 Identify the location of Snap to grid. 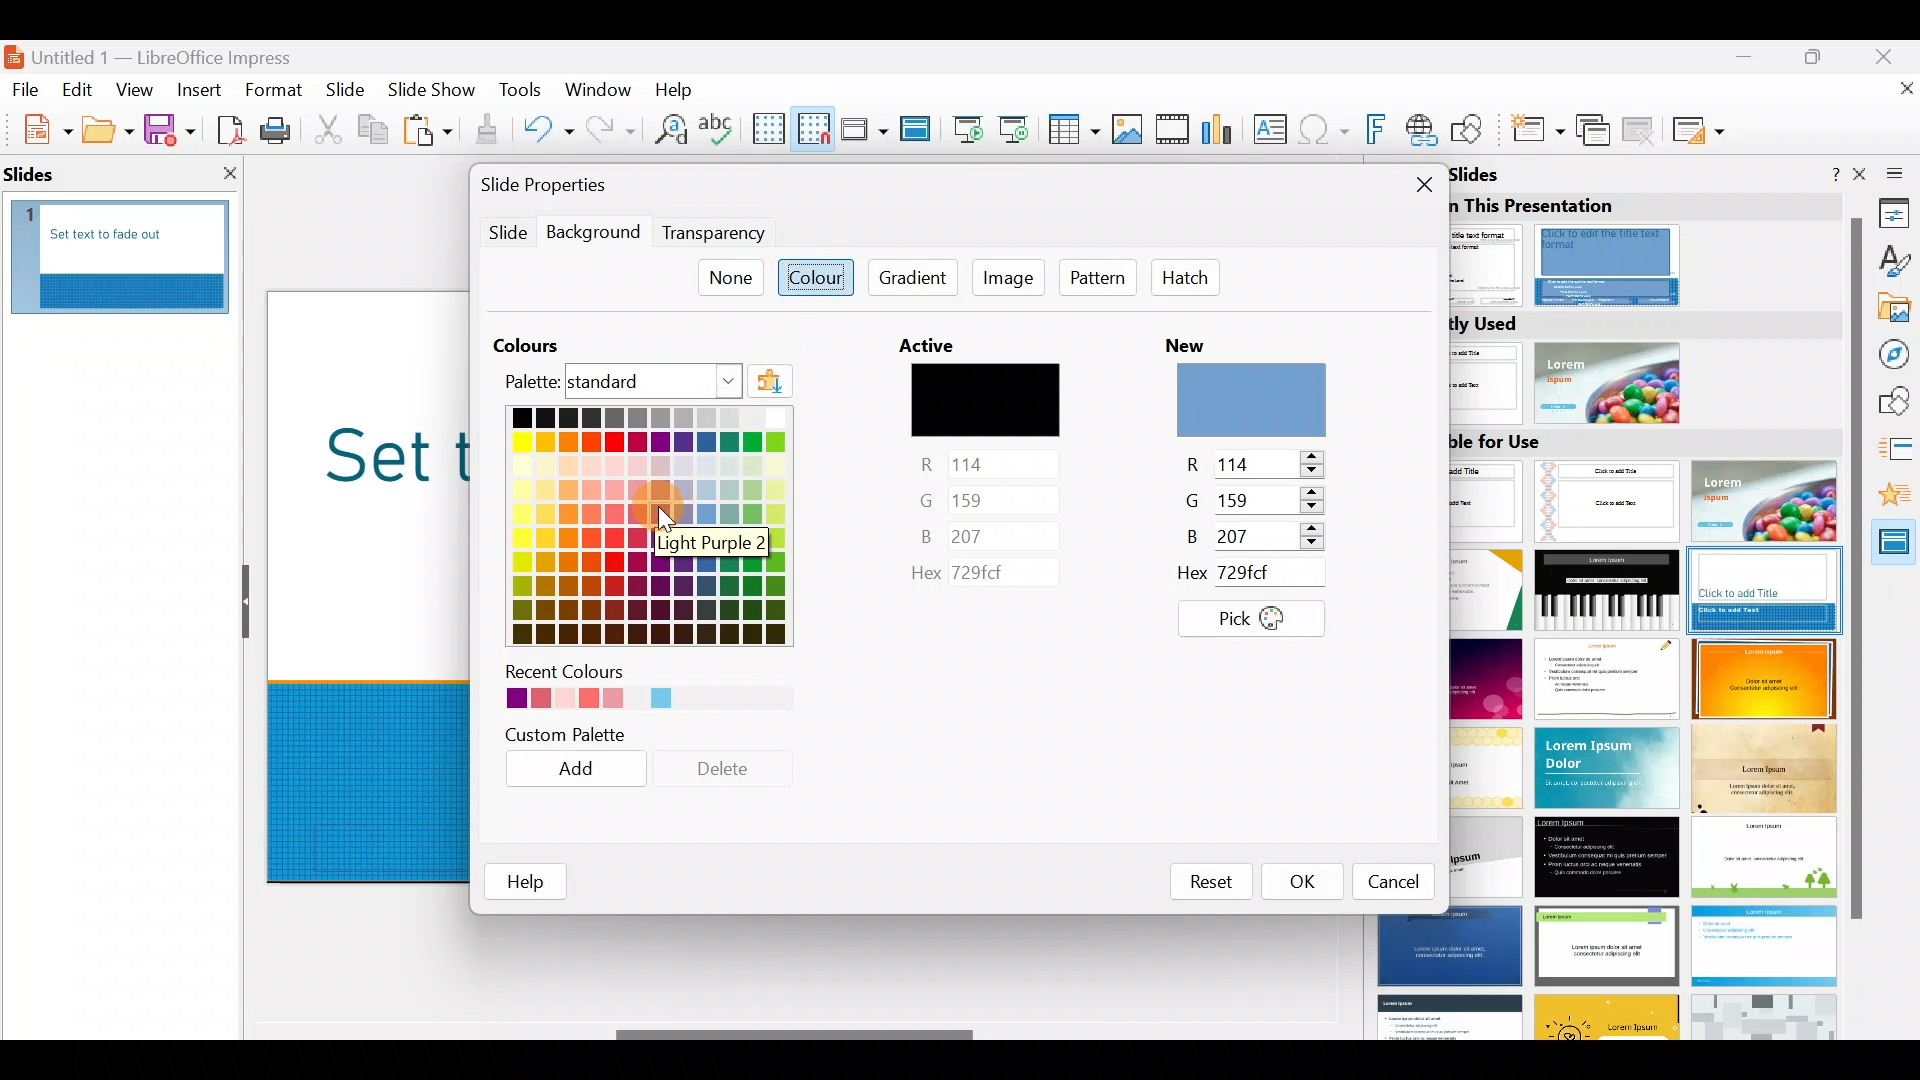
(810, 128).